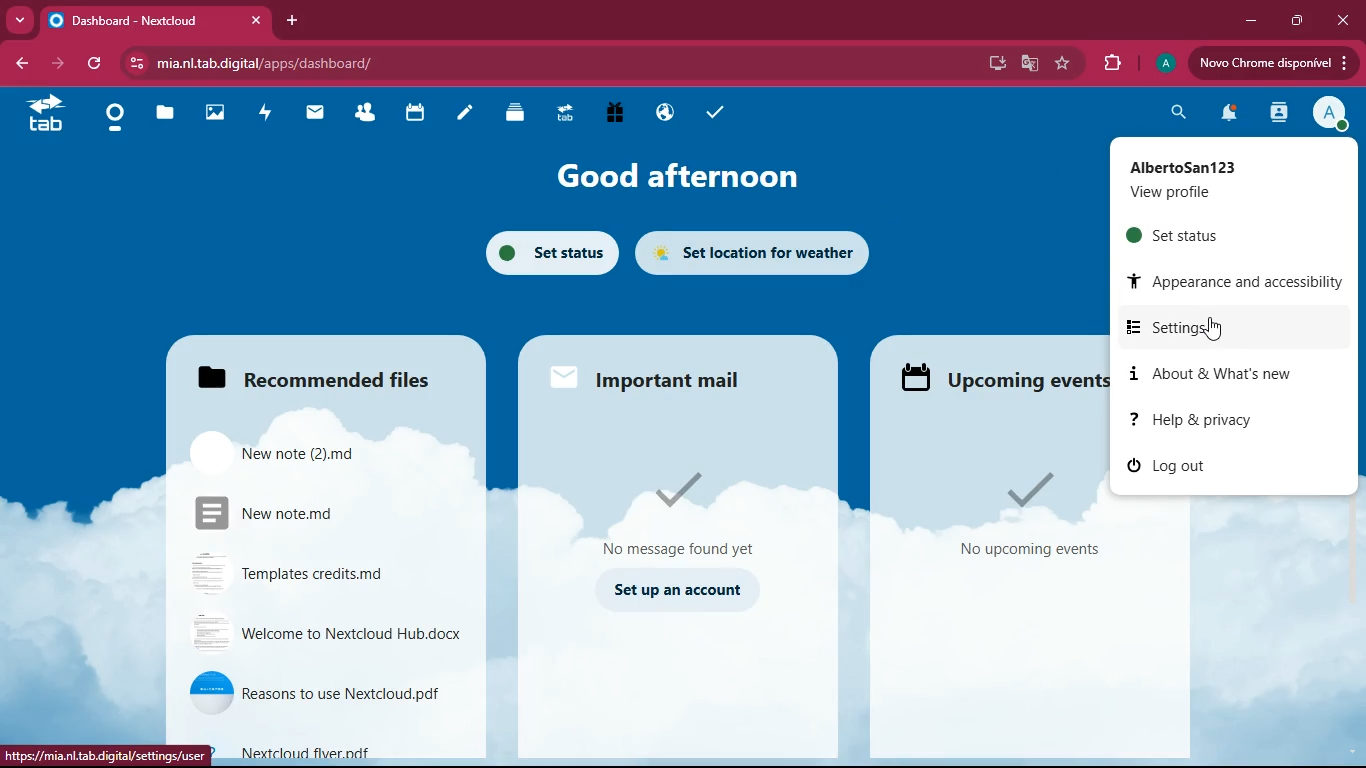 The image size is (1366, 768). I want to click on favorite, so click(1064, 64).